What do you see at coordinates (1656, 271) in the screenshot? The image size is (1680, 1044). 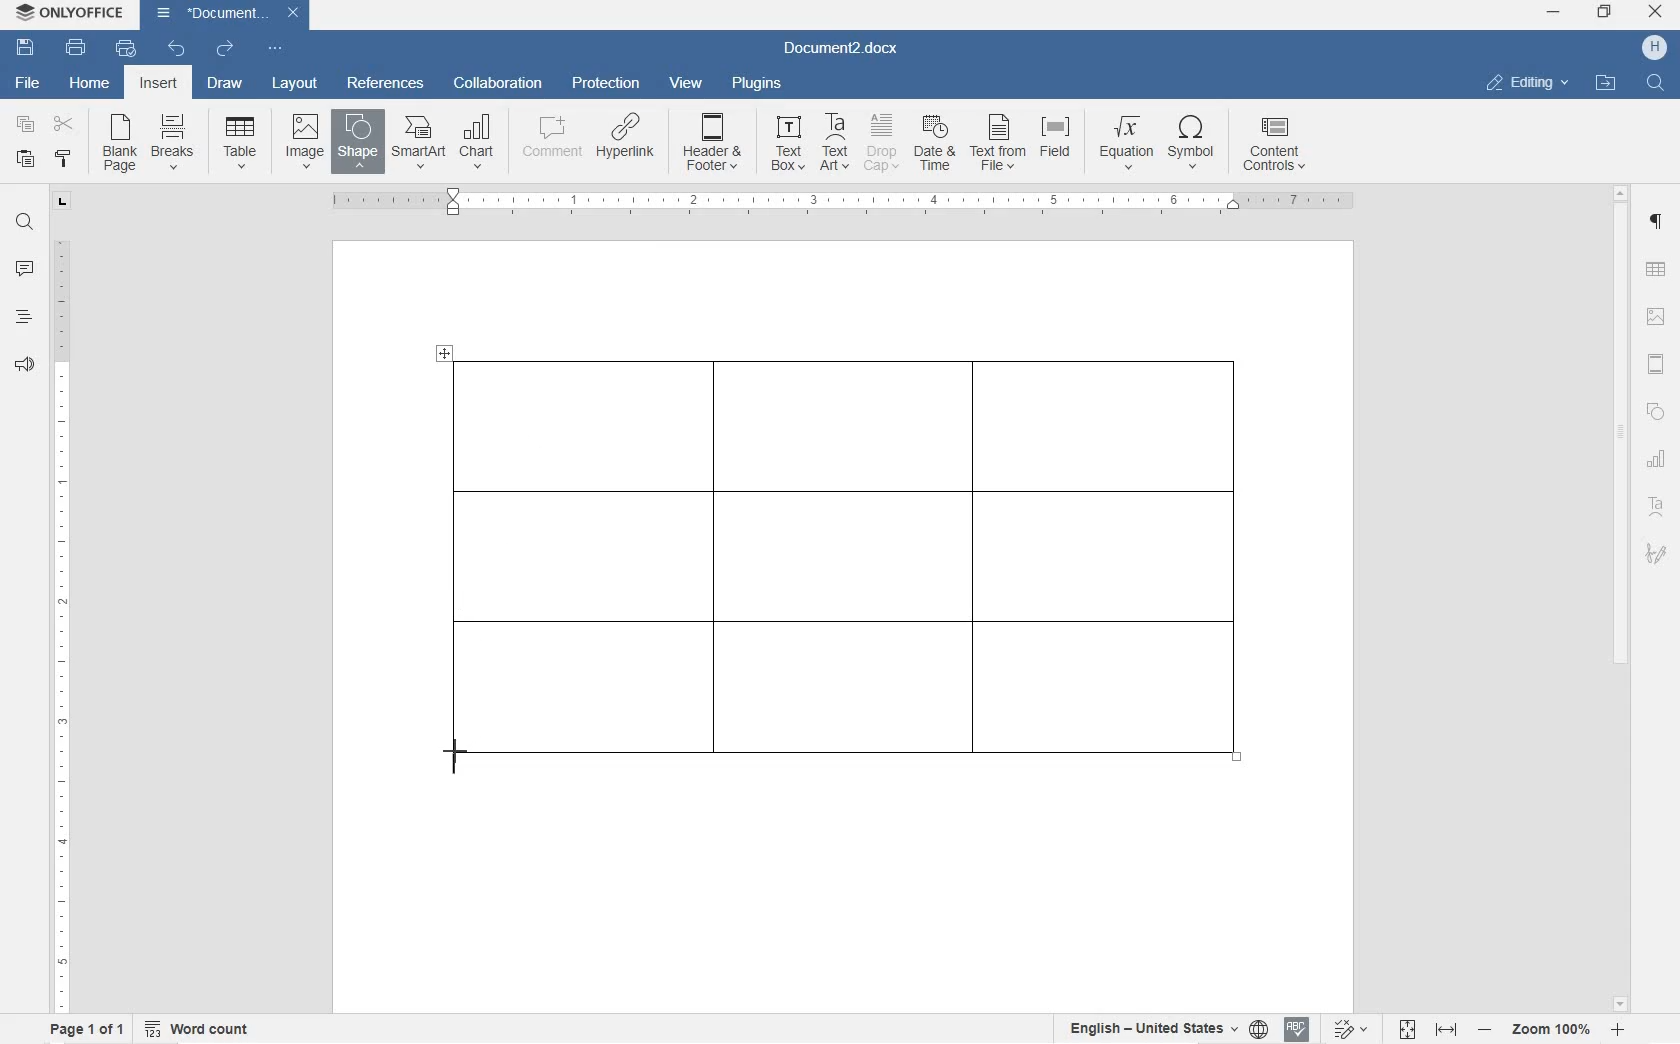 I see `table` at bounding box center [1656, 271].